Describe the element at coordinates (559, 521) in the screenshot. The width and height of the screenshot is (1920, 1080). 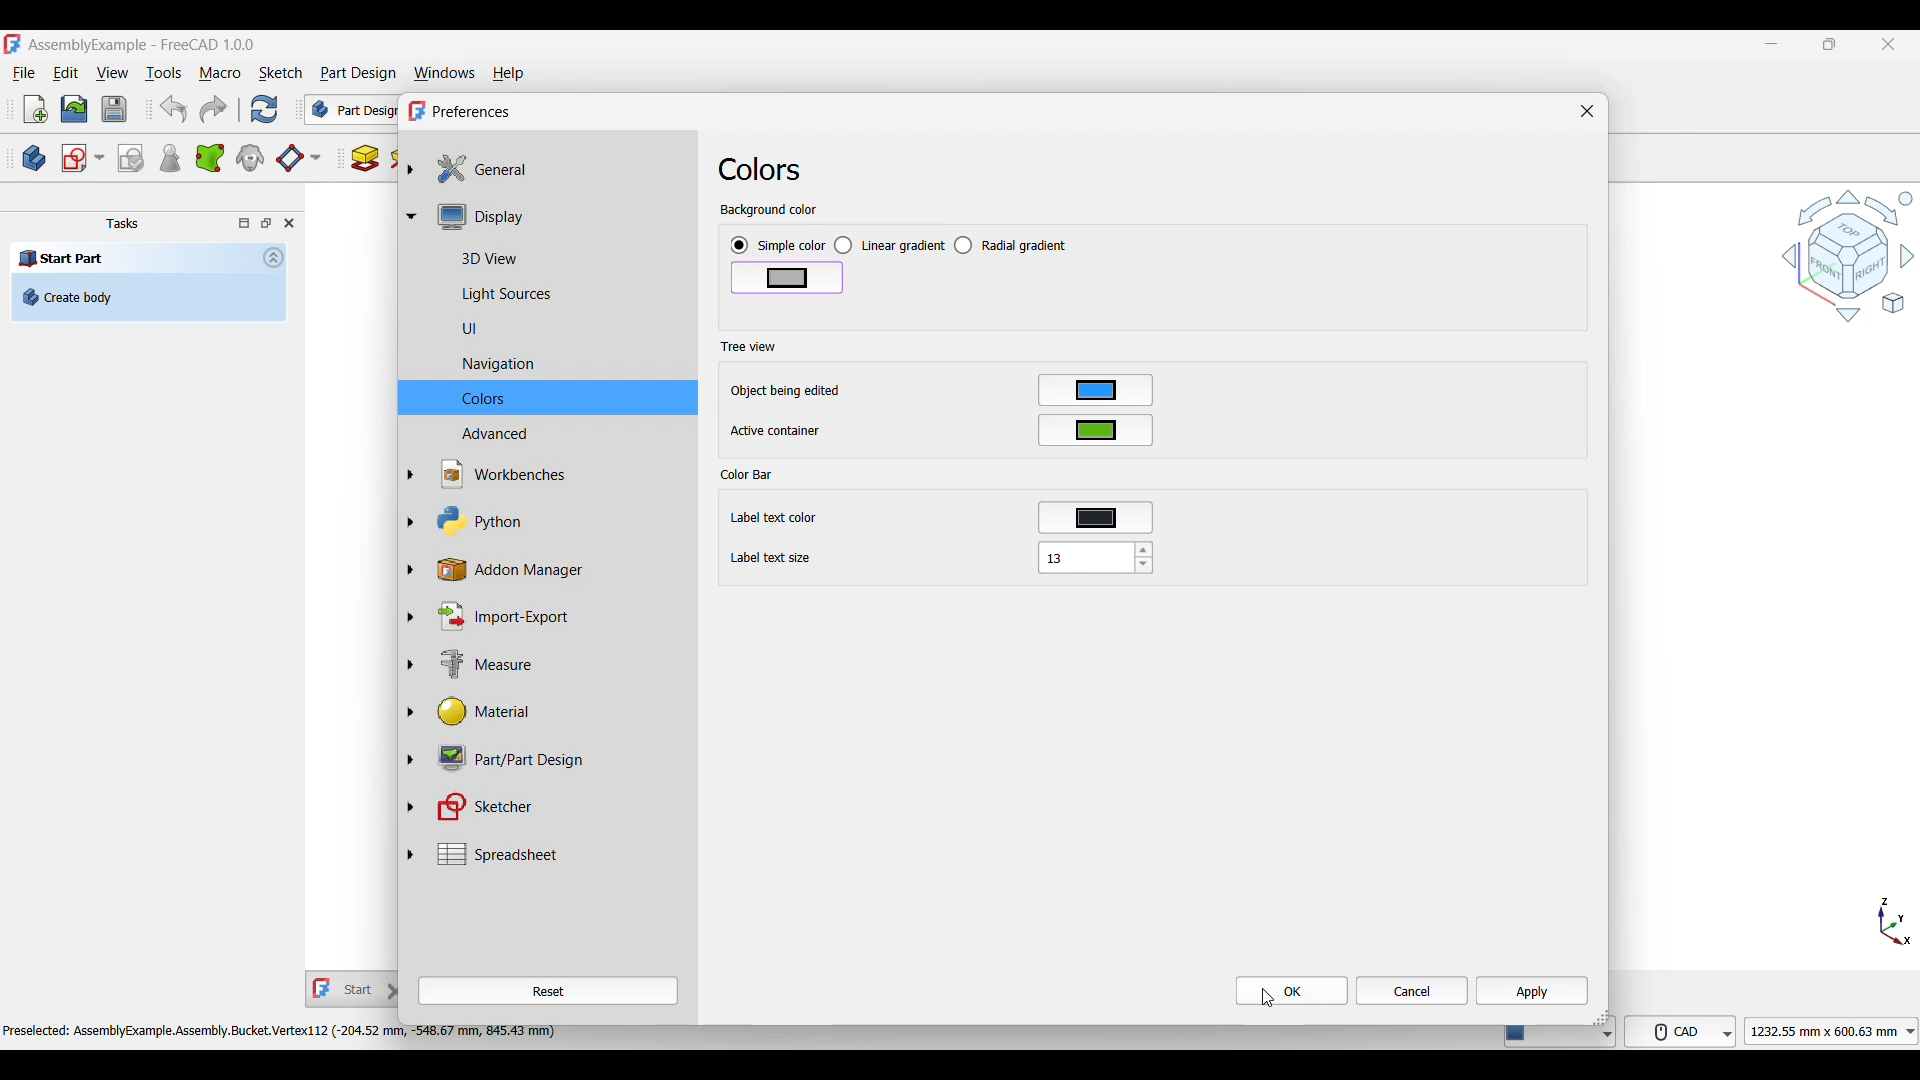
I see `Python` at that location.